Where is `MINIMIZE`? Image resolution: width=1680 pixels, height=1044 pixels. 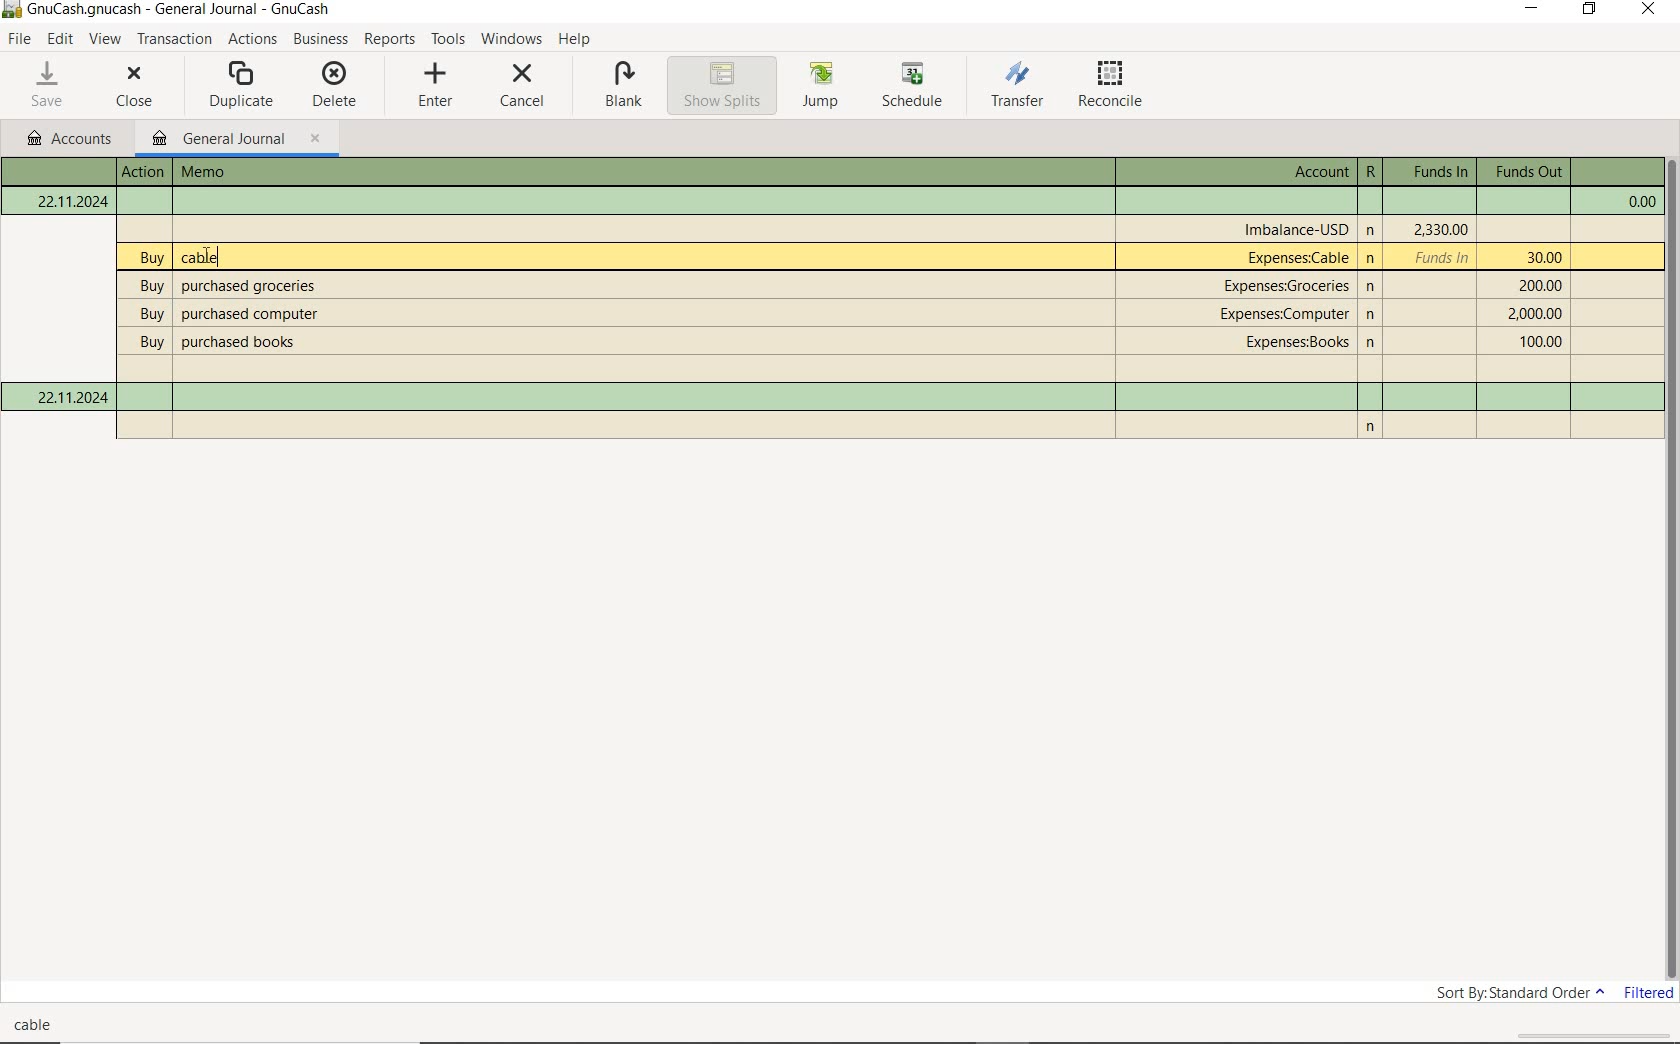
MINIMIZE is located at coordinates (1531, 9).